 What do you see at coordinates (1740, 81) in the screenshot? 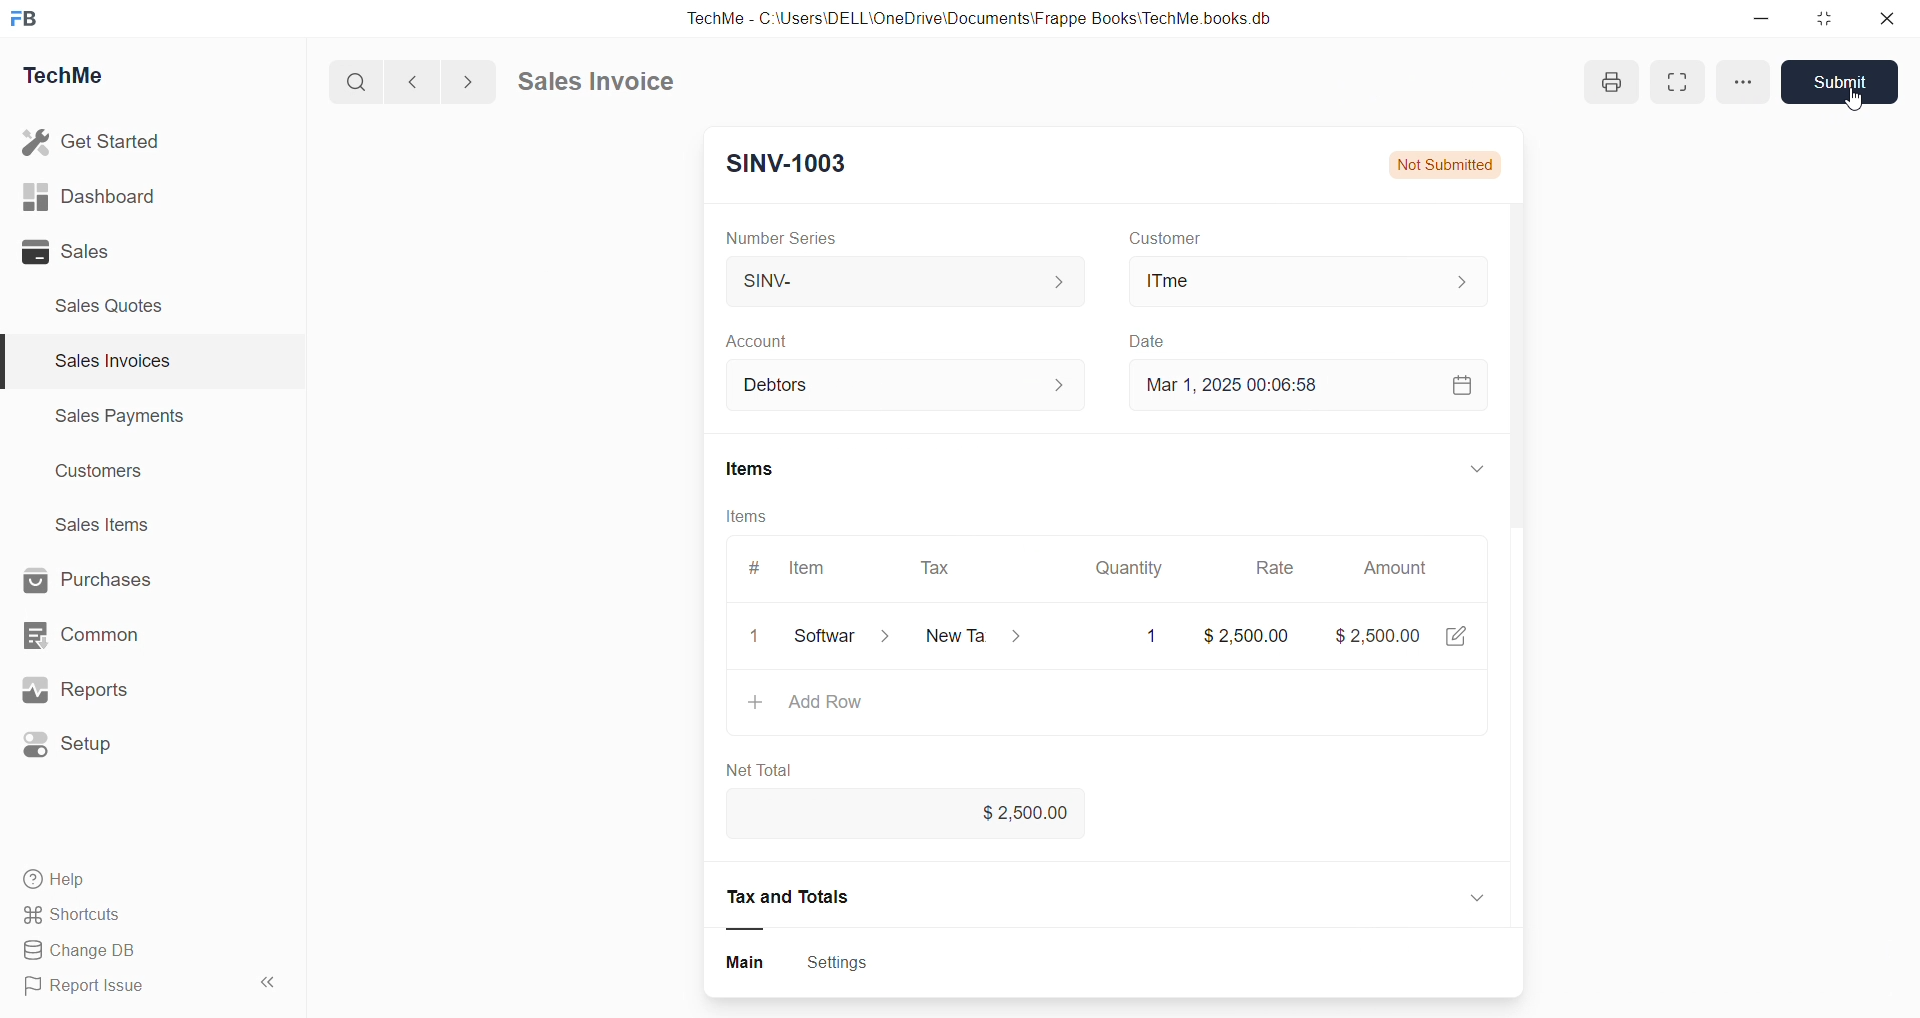
I see `more option` at bounding box center [1740, 81].